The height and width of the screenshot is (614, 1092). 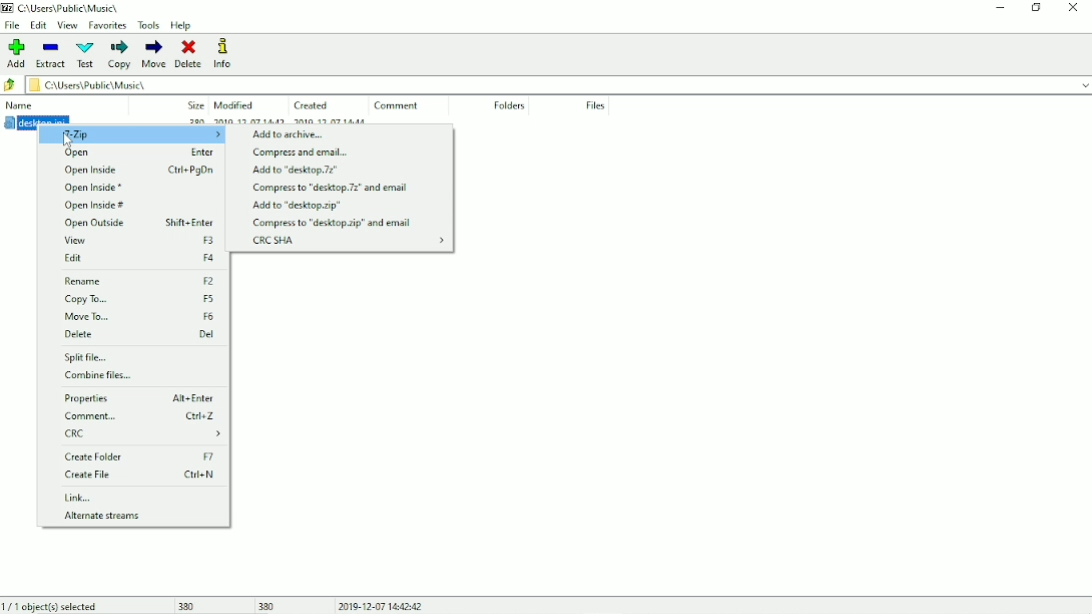 I want to click on Modified, so click(x=238, y=104).